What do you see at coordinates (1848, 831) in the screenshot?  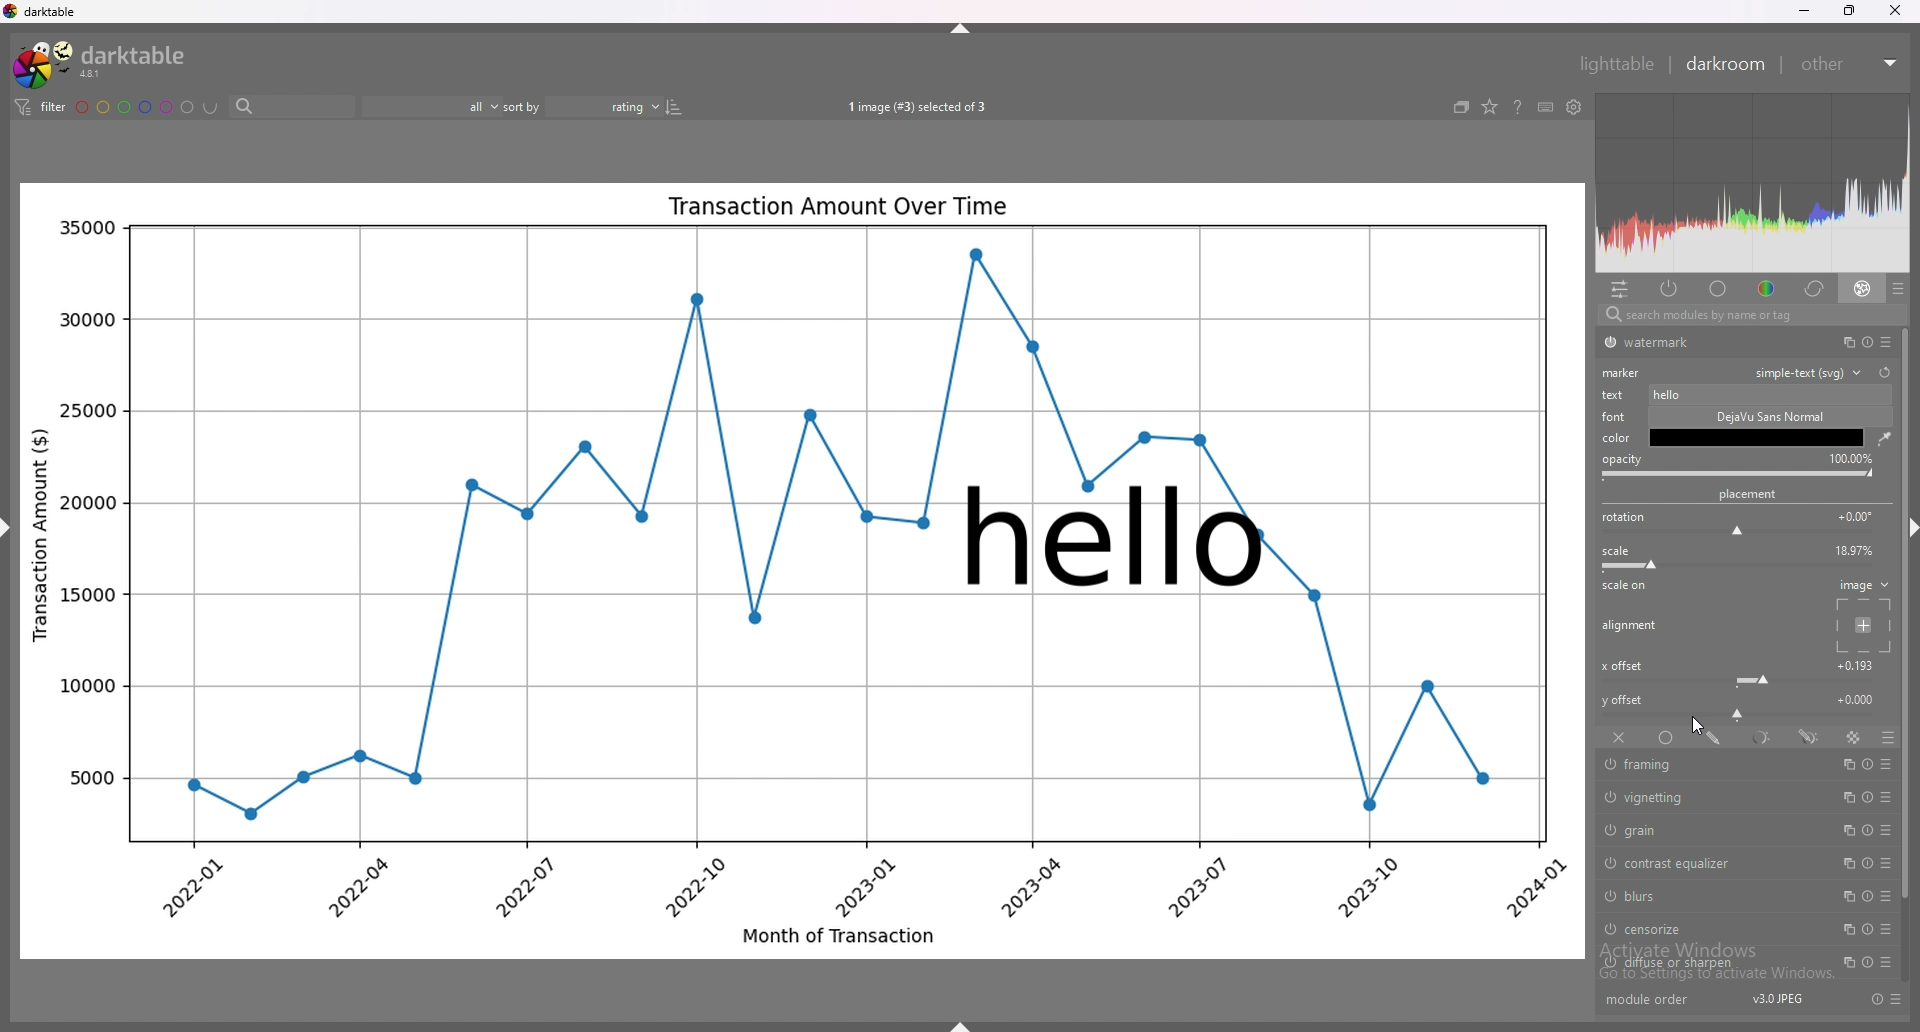 I see `multiple instances action` at bounding box center [1848, 831].